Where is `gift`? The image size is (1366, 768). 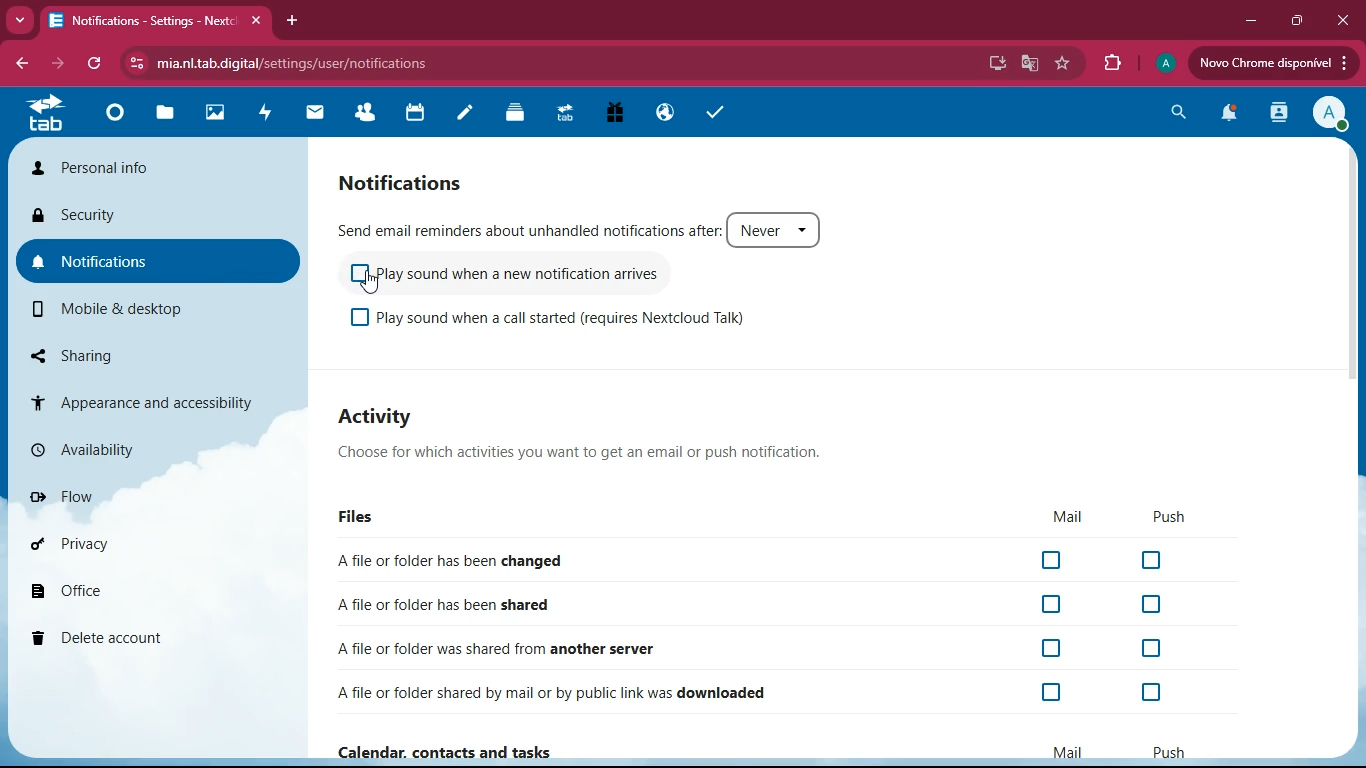
gift is located at coordinates (608, 113).